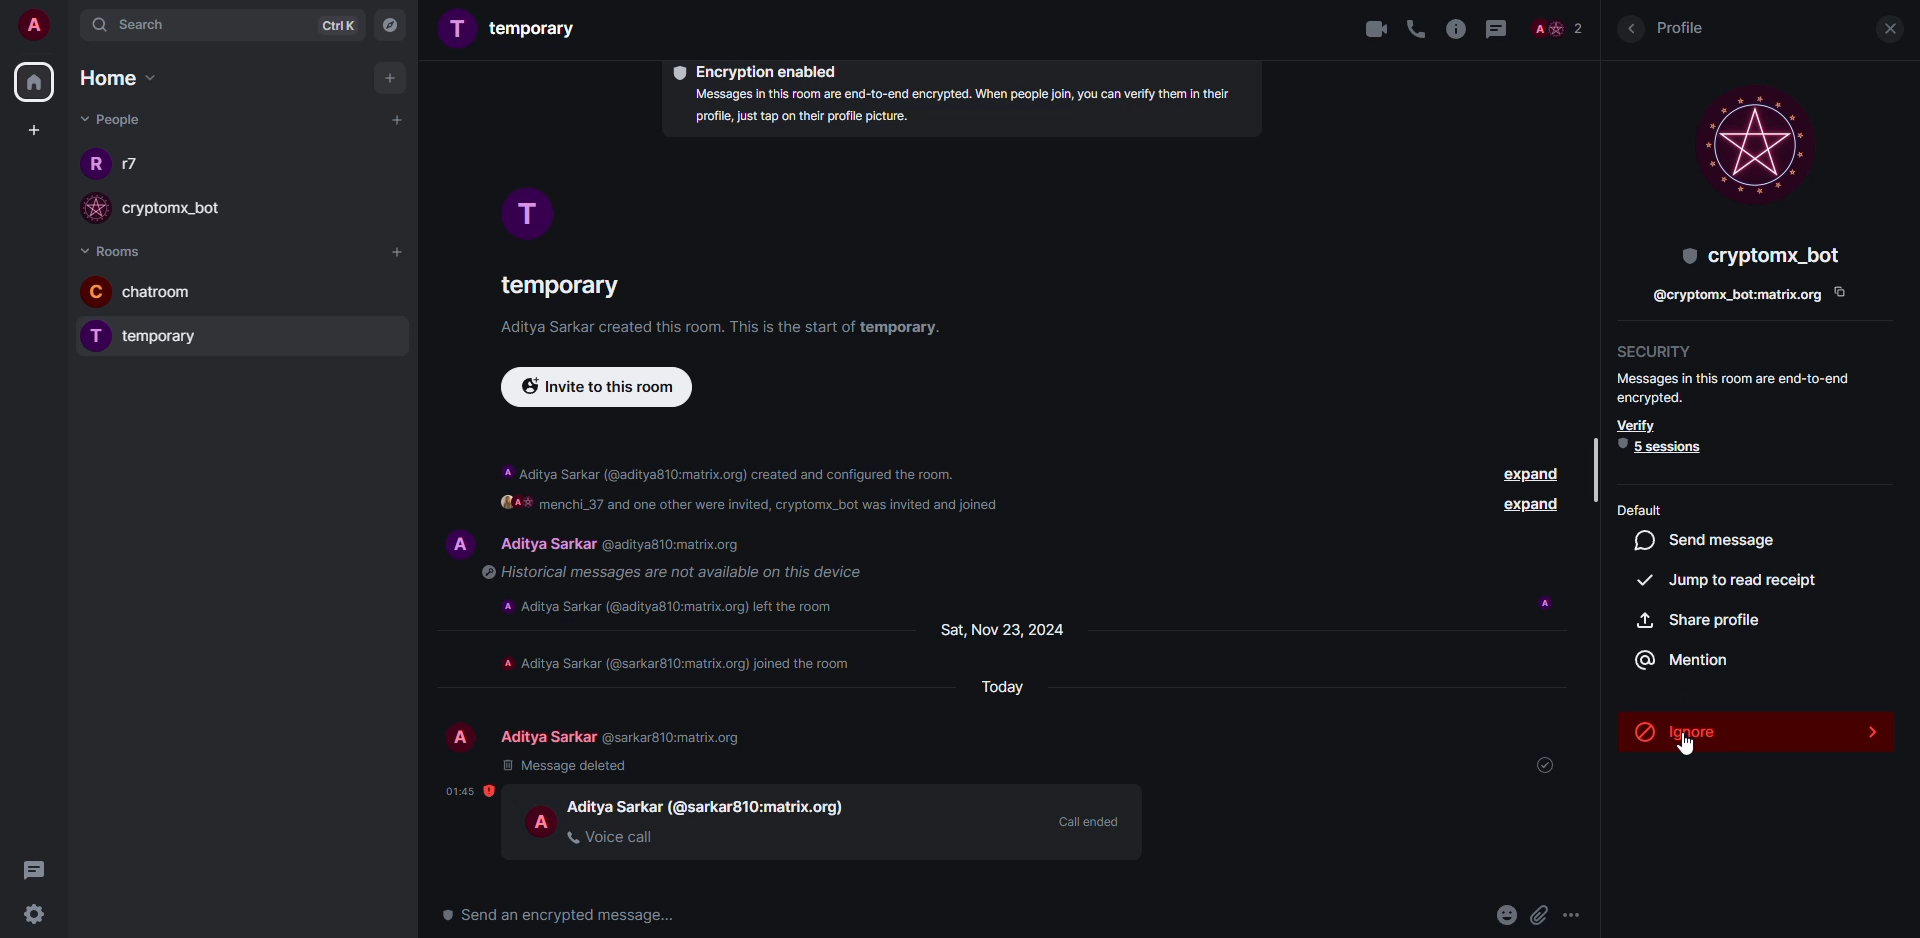 The height and width of the screenshot is (938, 1920). Describe the element at coordinates (1641, 509) in the screenshot. I see `default` at that location.